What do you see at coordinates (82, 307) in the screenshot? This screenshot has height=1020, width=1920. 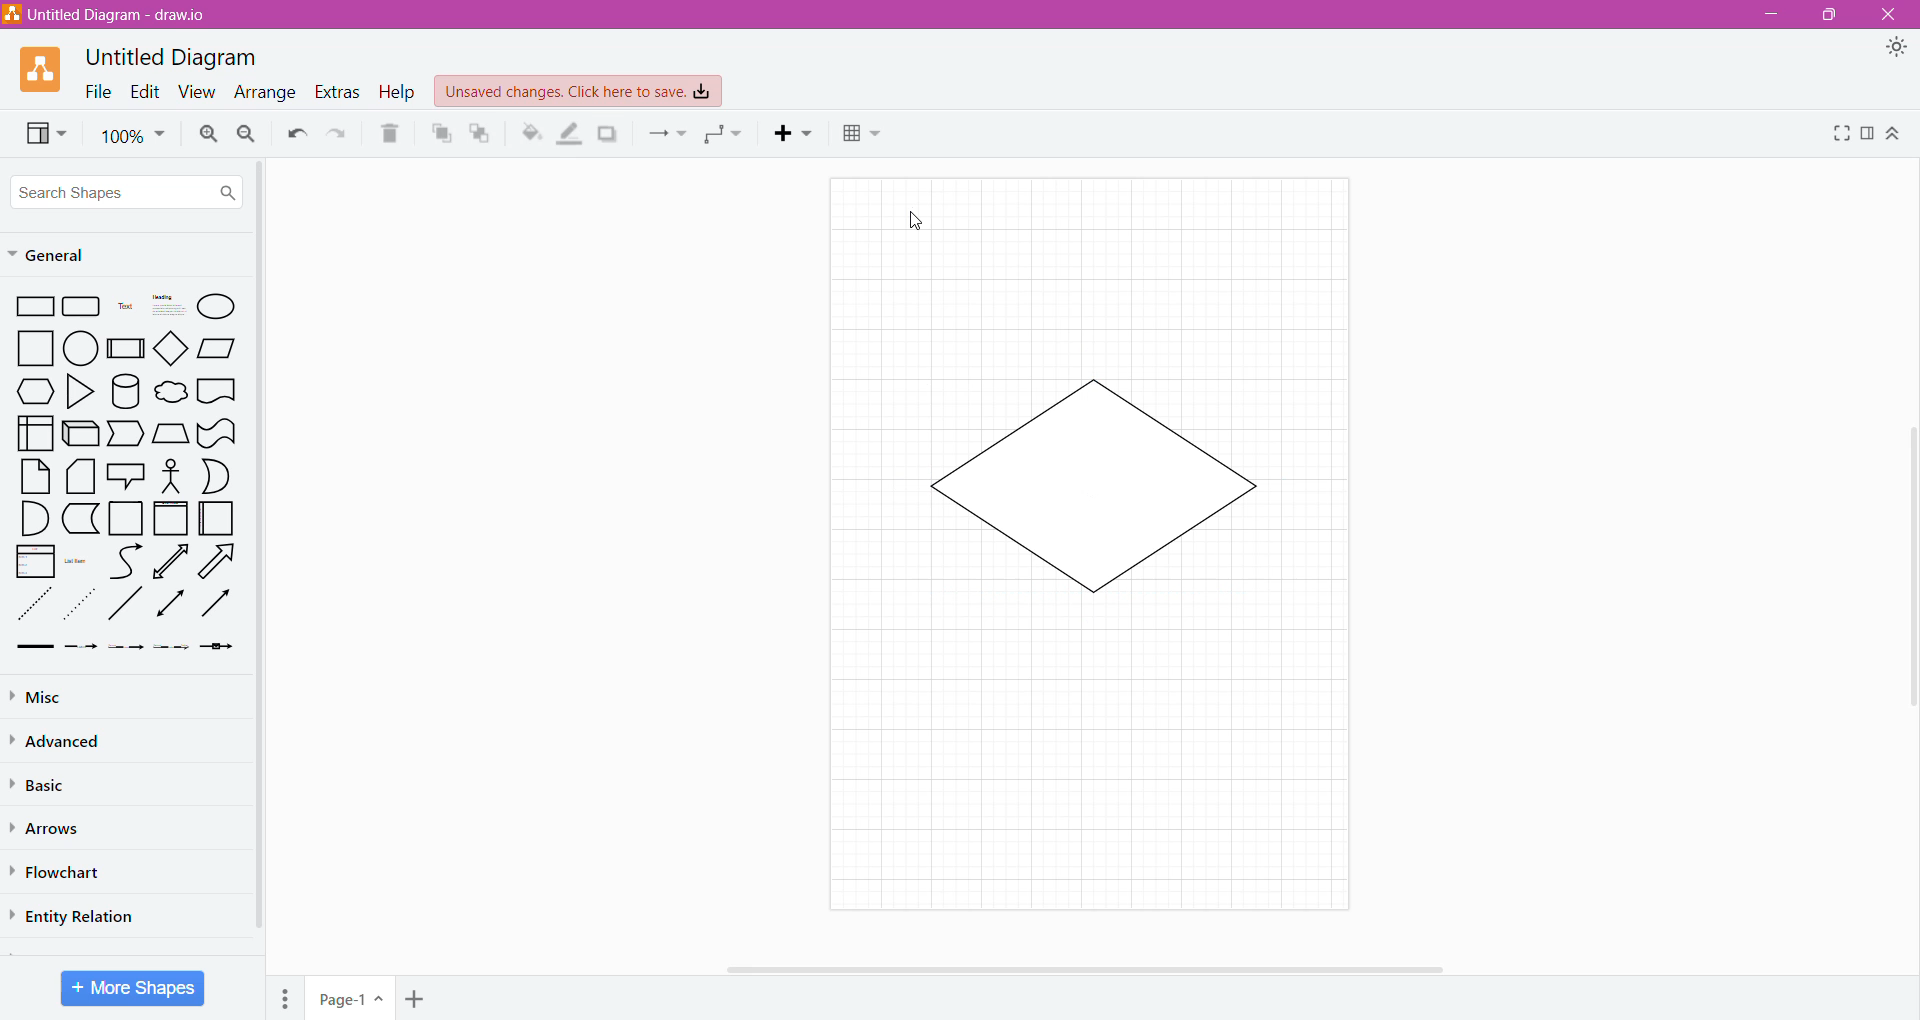 I see `Rounded Rectangle` at bounding box center [82, 307].